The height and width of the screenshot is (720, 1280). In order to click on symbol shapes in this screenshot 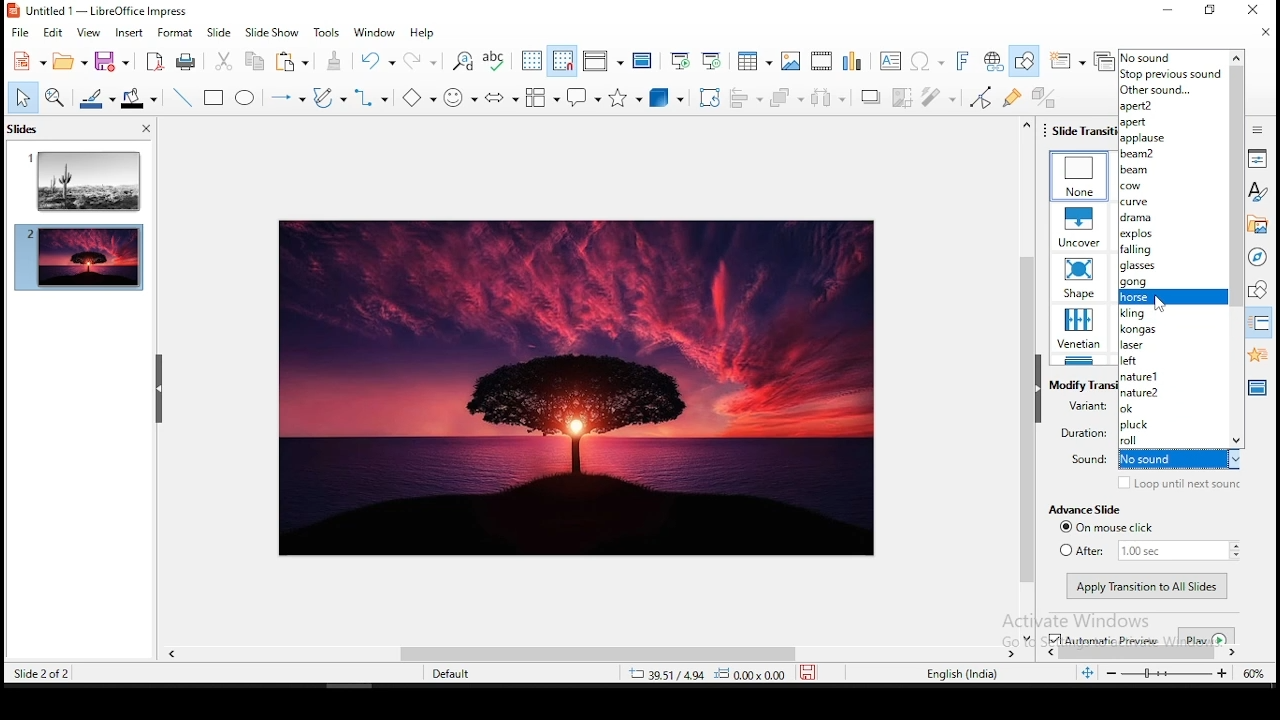, I will do `click(459, 96)`.